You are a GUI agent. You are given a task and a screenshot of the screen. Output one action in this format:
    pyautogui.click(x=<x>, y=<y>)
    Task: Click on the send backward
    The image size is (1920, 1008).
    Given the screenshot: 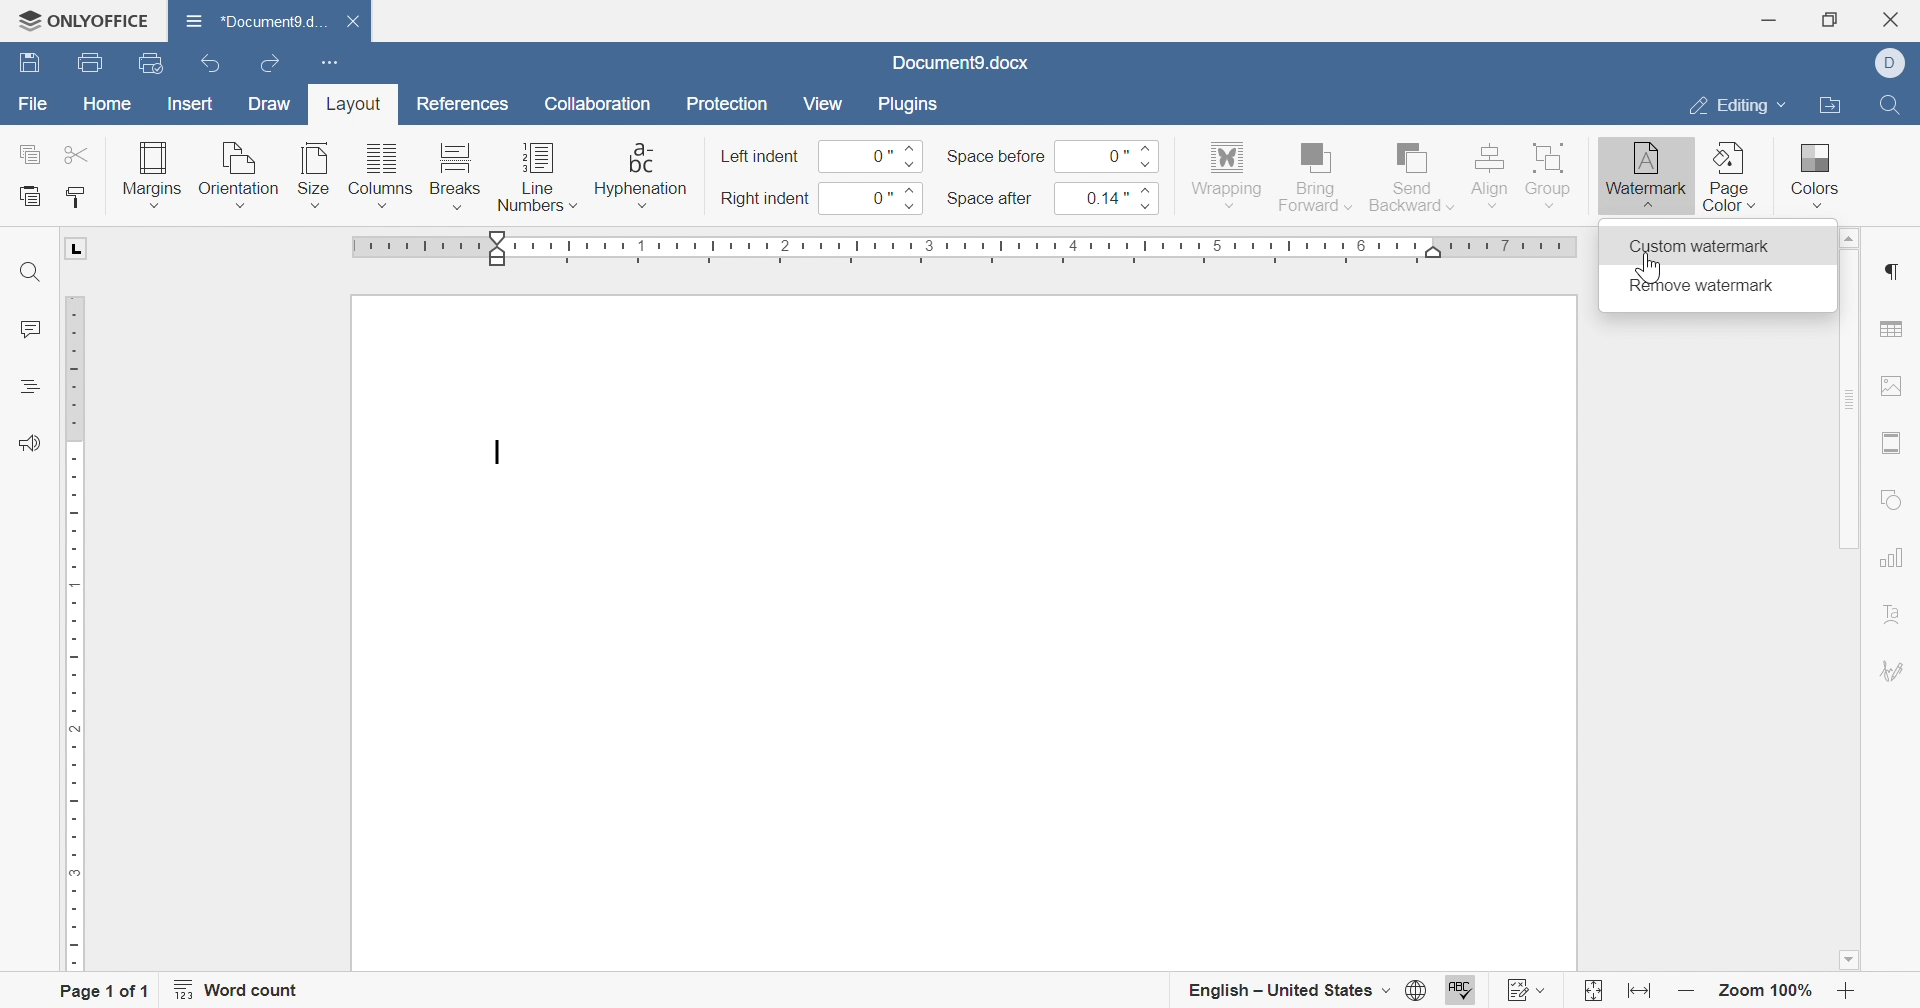 What is the action you would take?
    pyautogui.click(x=1413, y=174)
    